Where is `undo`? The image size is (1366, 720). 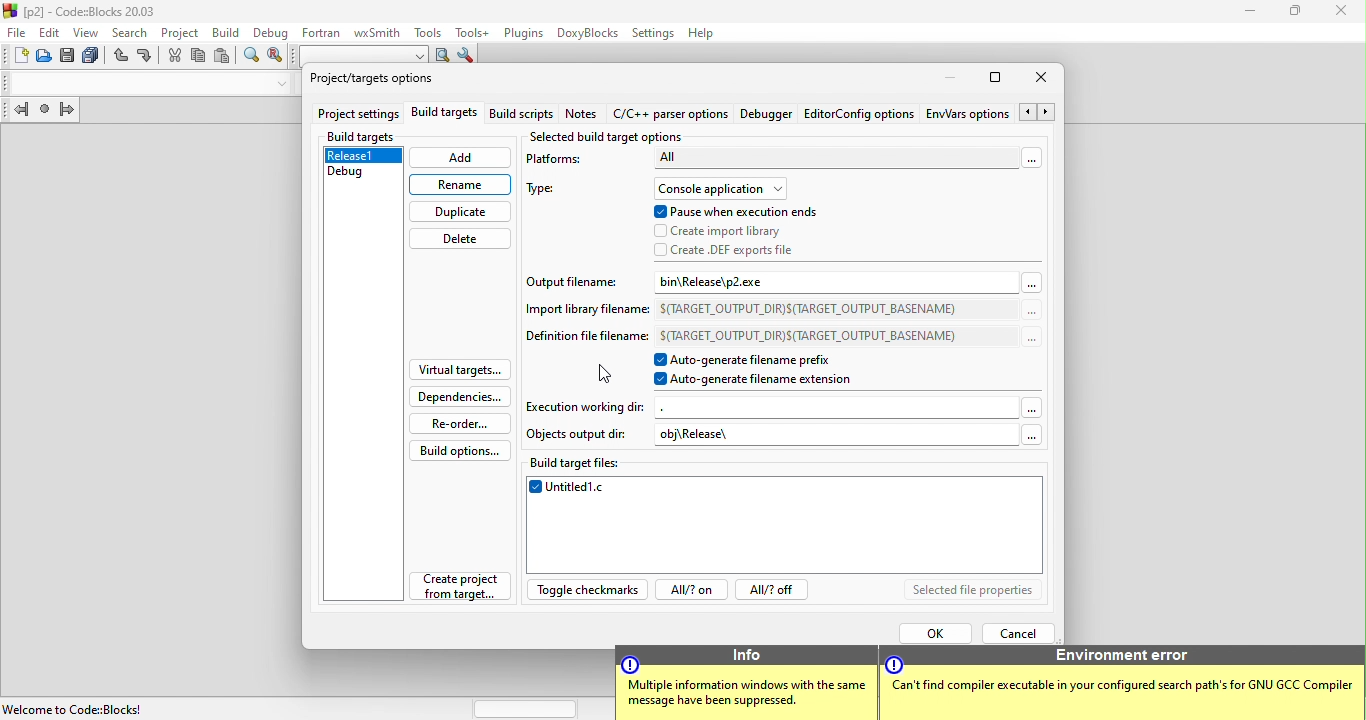 undo is located at coordinates (122, 58).